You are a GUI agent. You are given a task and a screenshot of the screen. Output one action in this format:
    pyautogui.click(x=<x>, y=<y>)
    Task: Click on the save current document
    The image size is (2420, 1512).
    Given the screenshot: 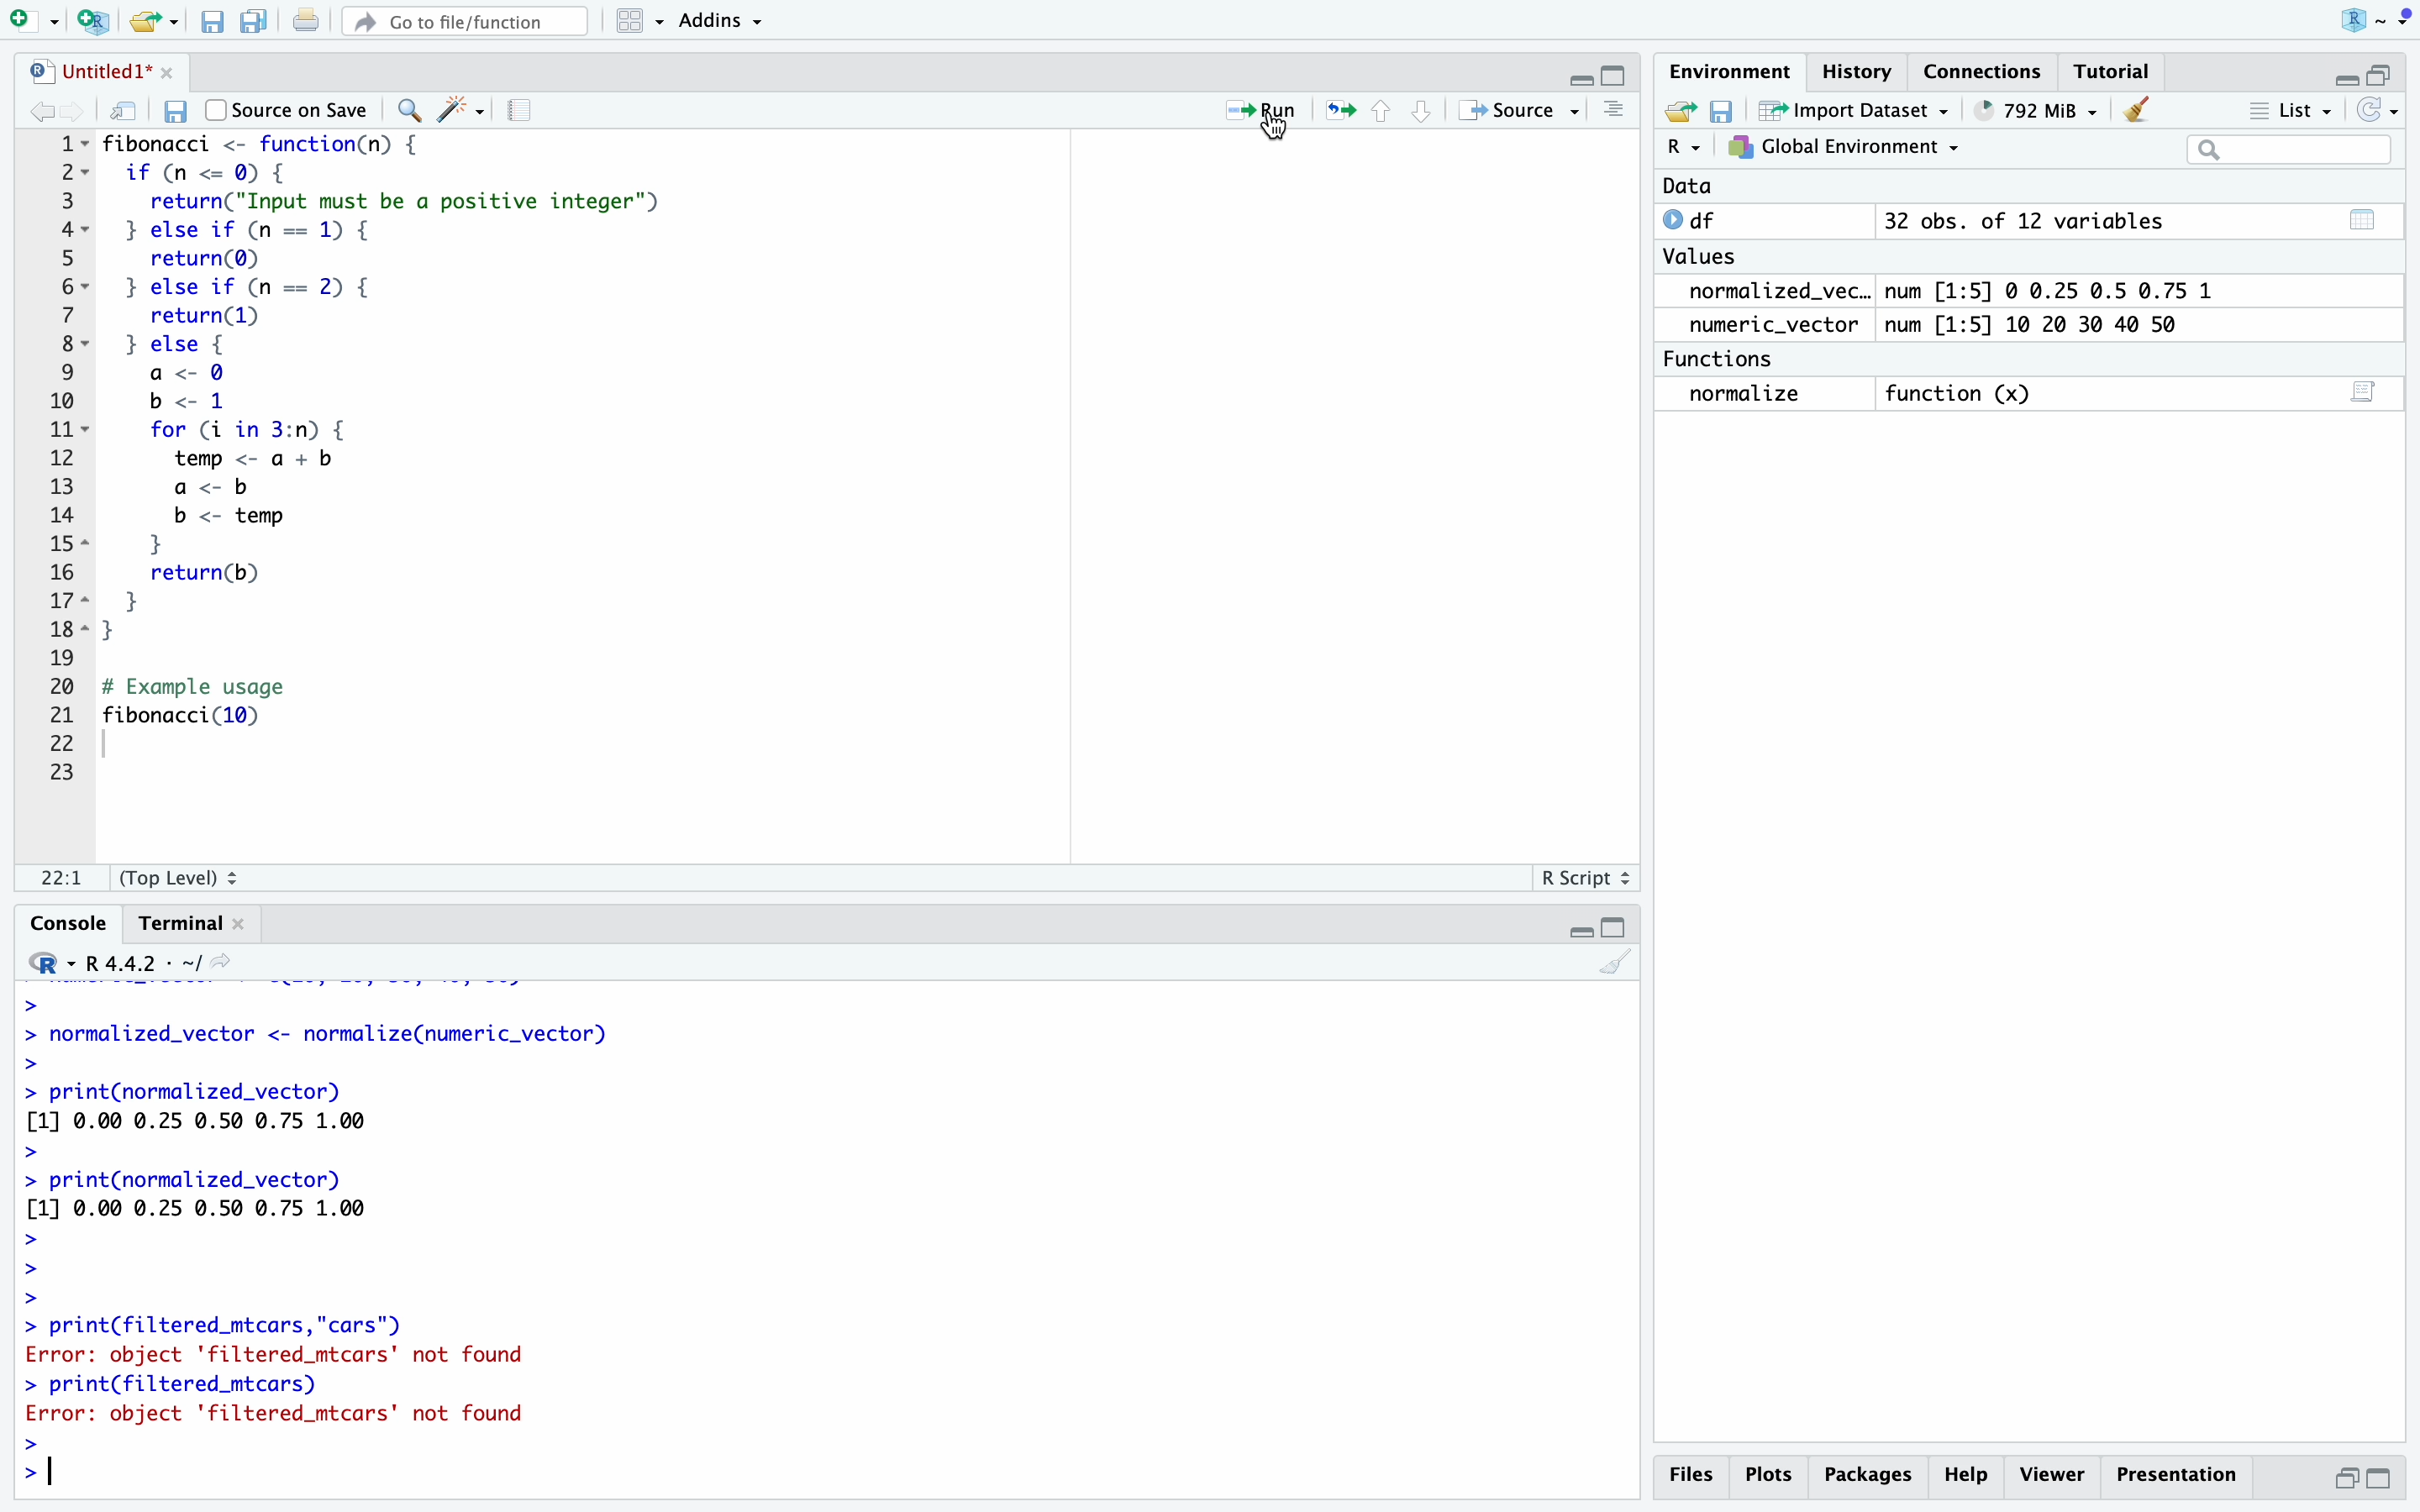 What is the action you would take?
    pyautogui.click(x=174, y=111)
    